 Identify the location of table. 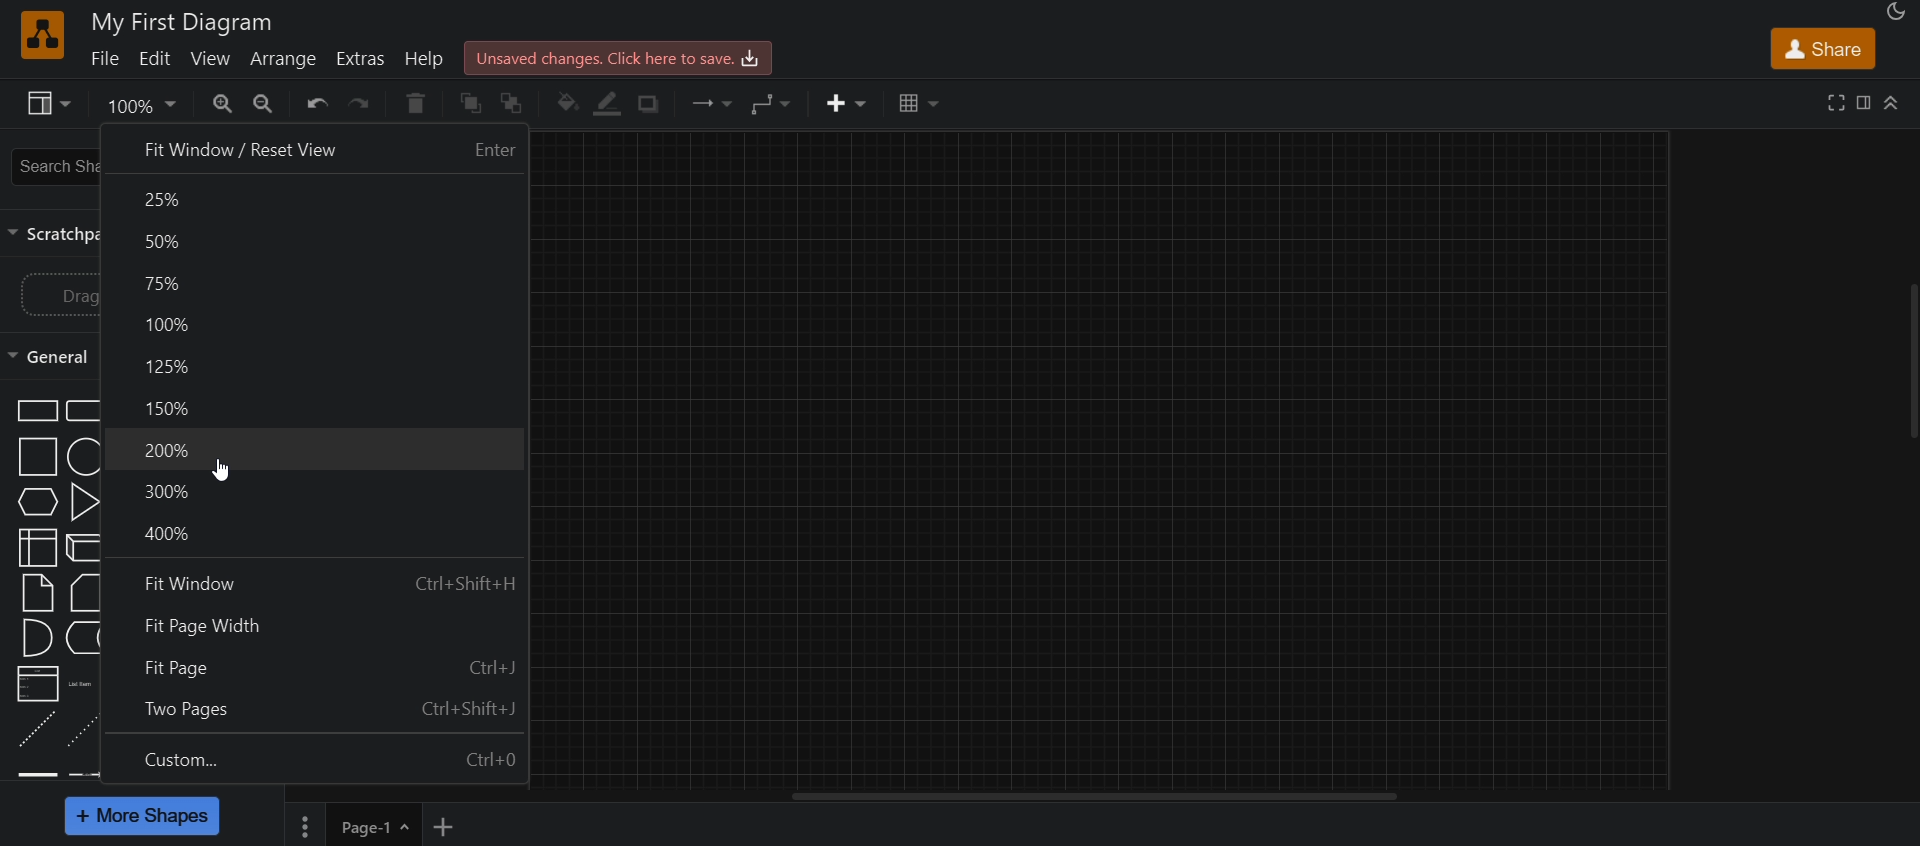
(916, 105).